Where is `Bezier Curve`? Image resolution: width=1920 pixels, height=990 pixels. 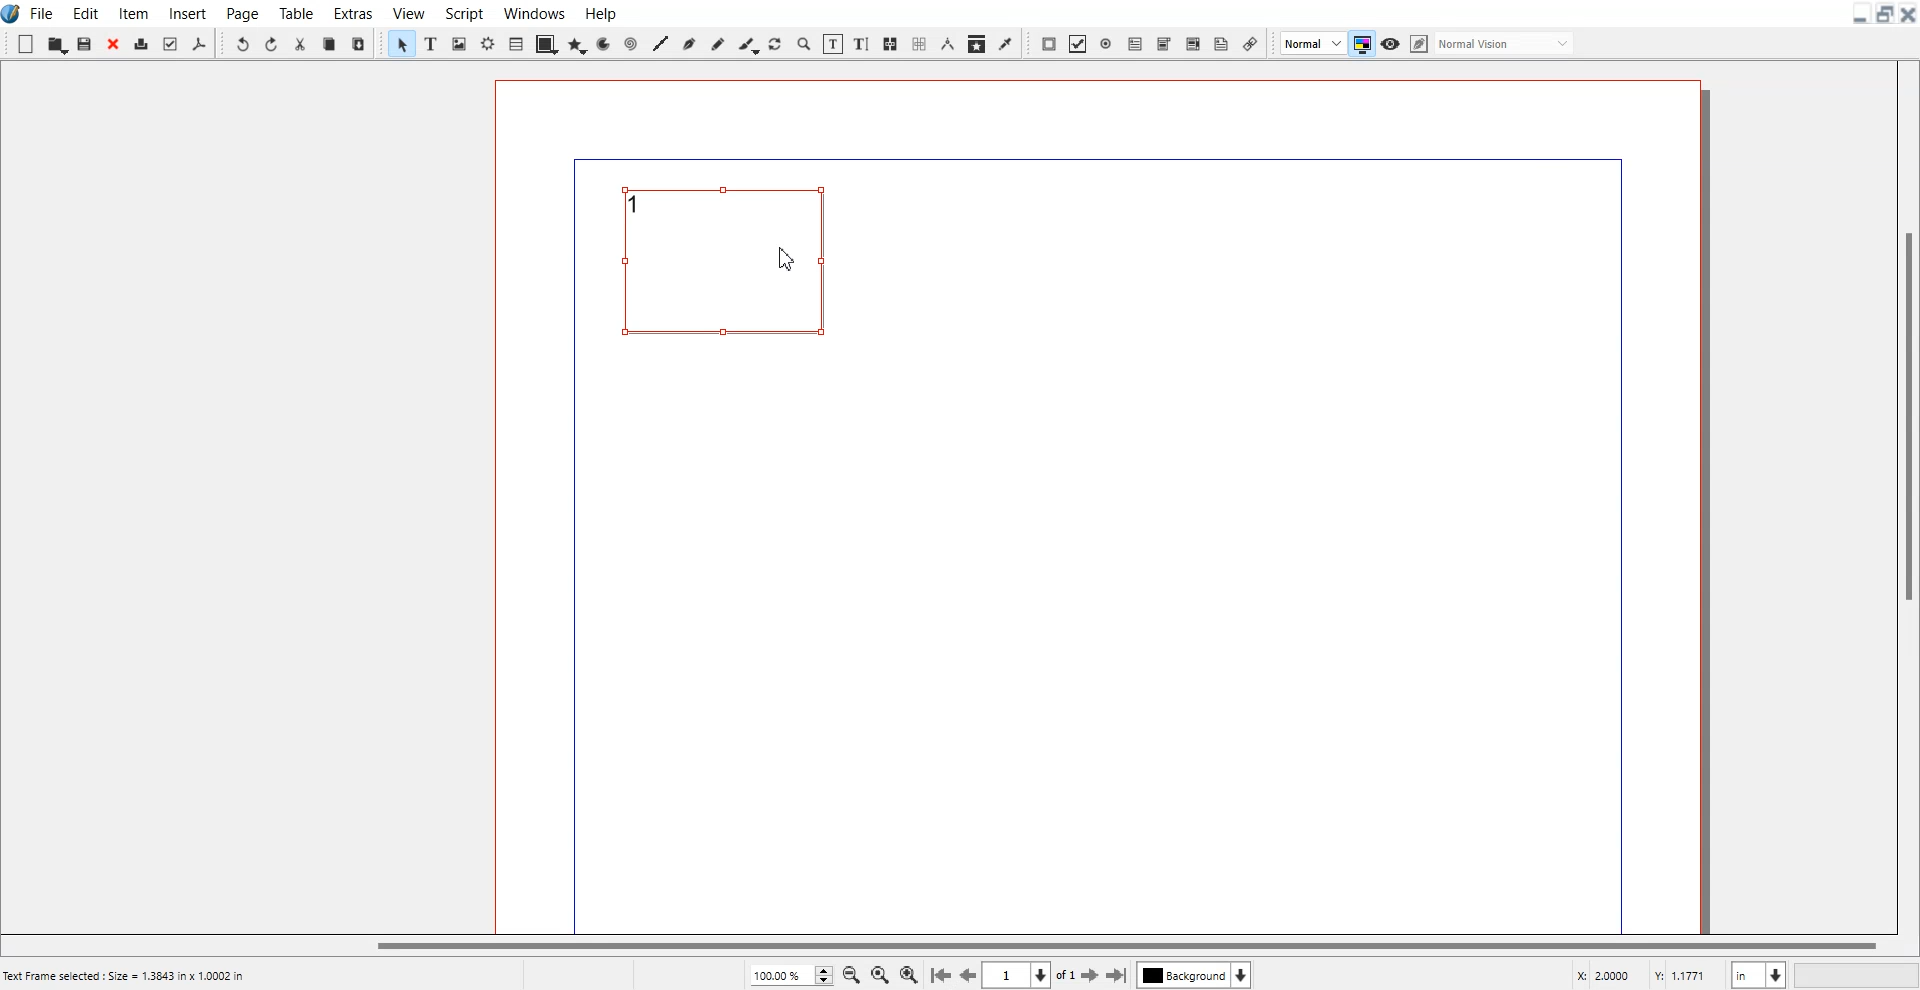 Bezier Curve is located at coordinates (689, 42).